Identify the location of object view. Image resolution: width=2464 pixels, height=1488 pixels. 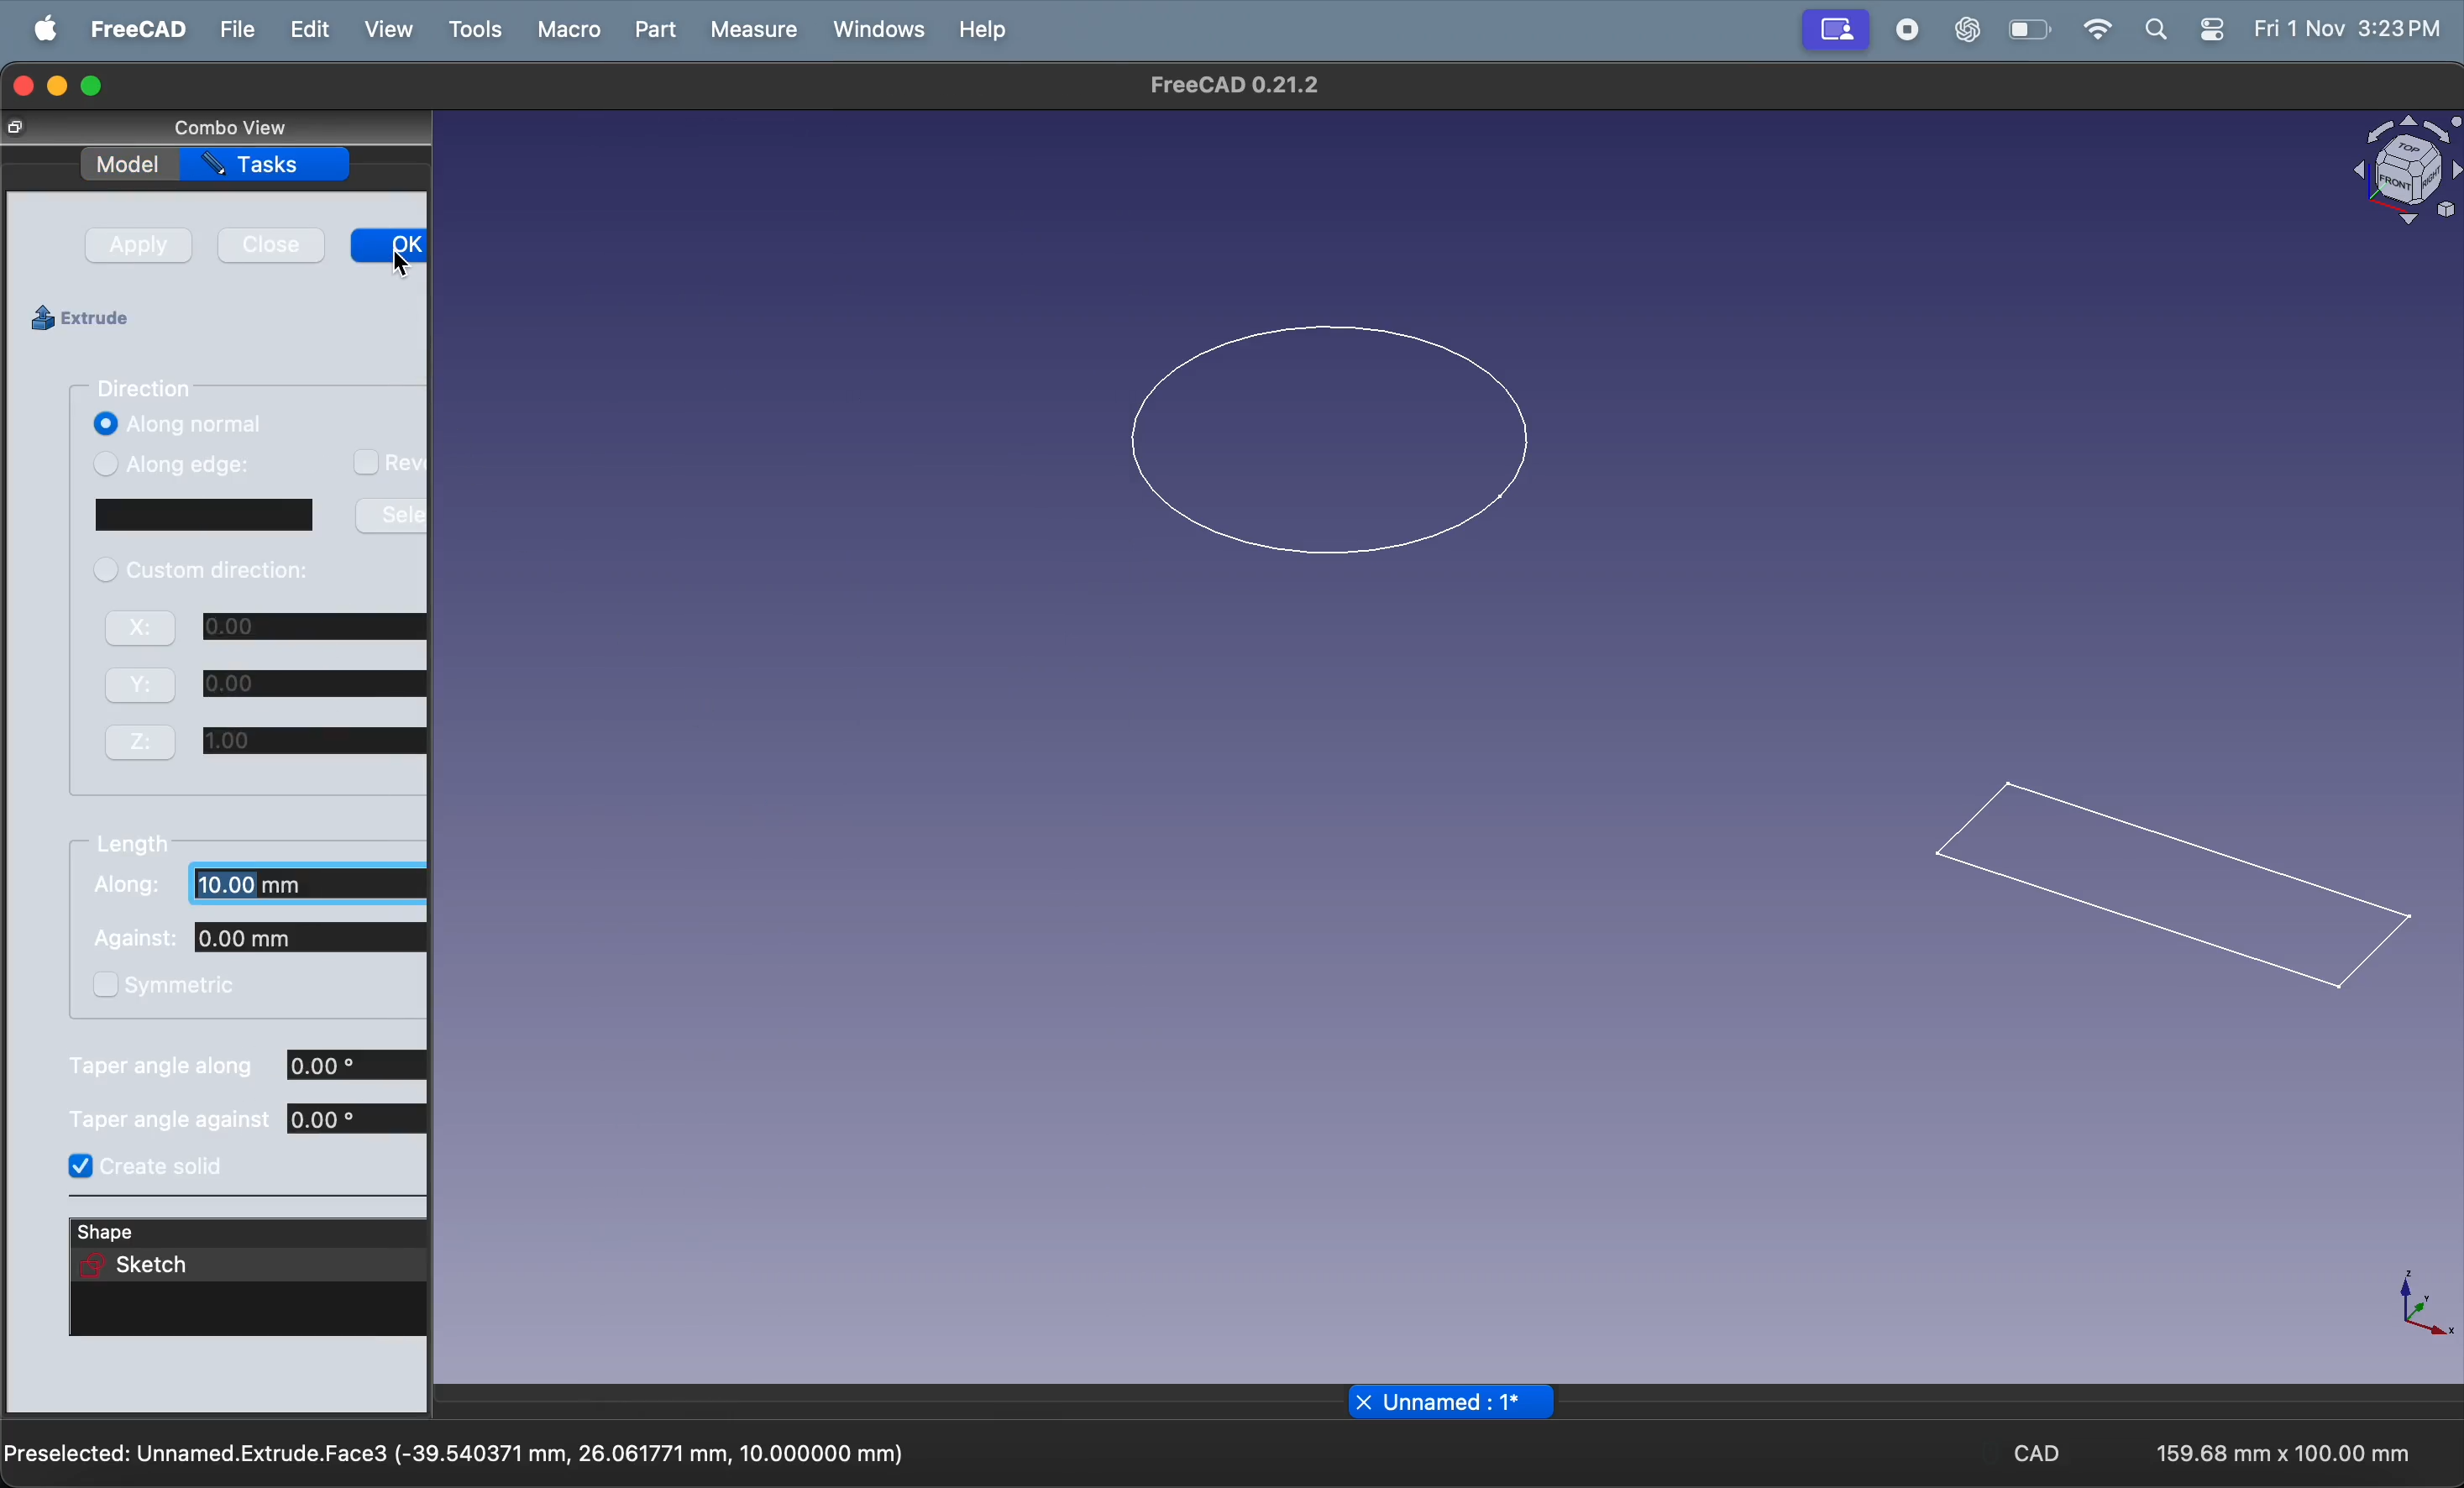
(2405, 168).